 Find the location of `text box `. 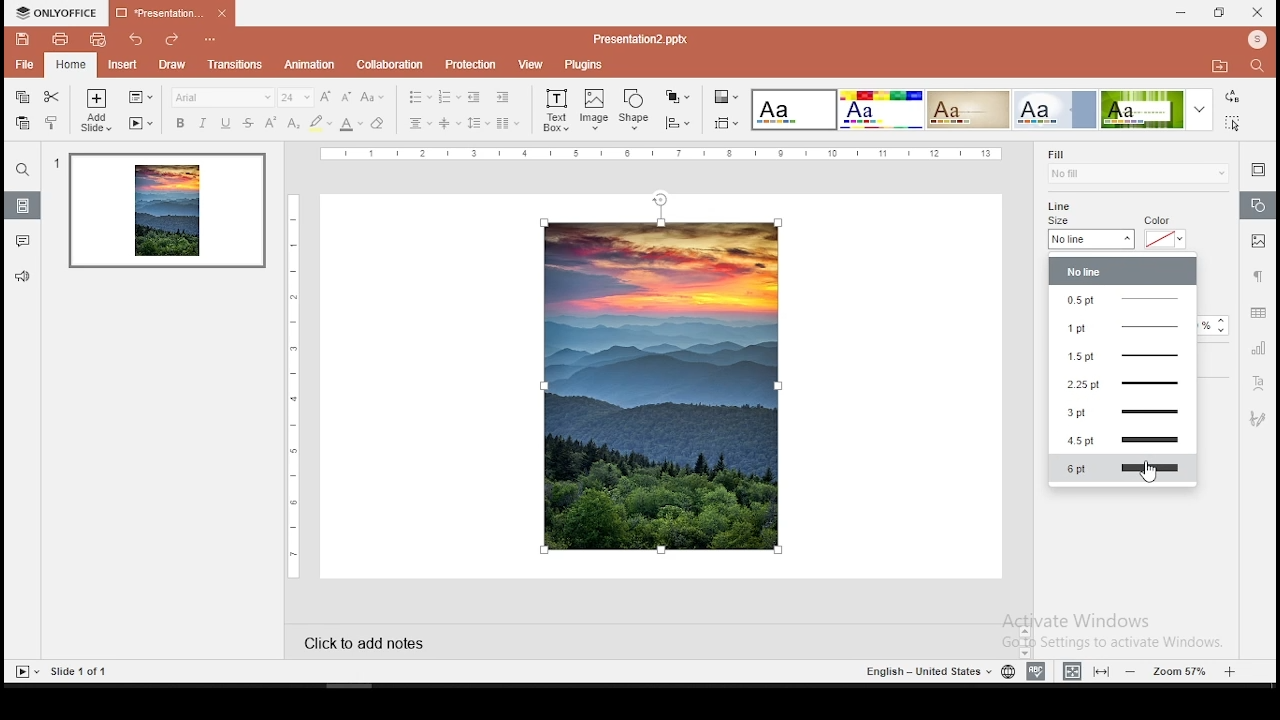

text box  is located at coordinates (554, 110).